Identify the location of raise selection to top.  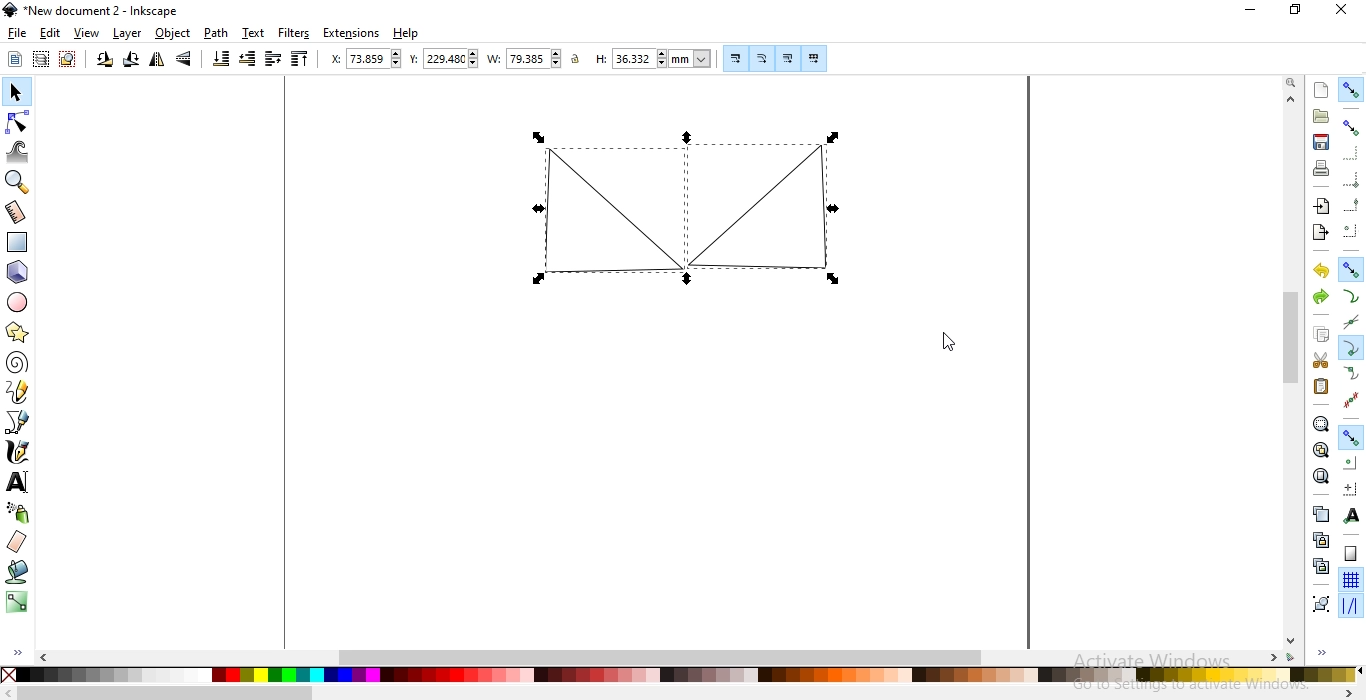
(301, 60).